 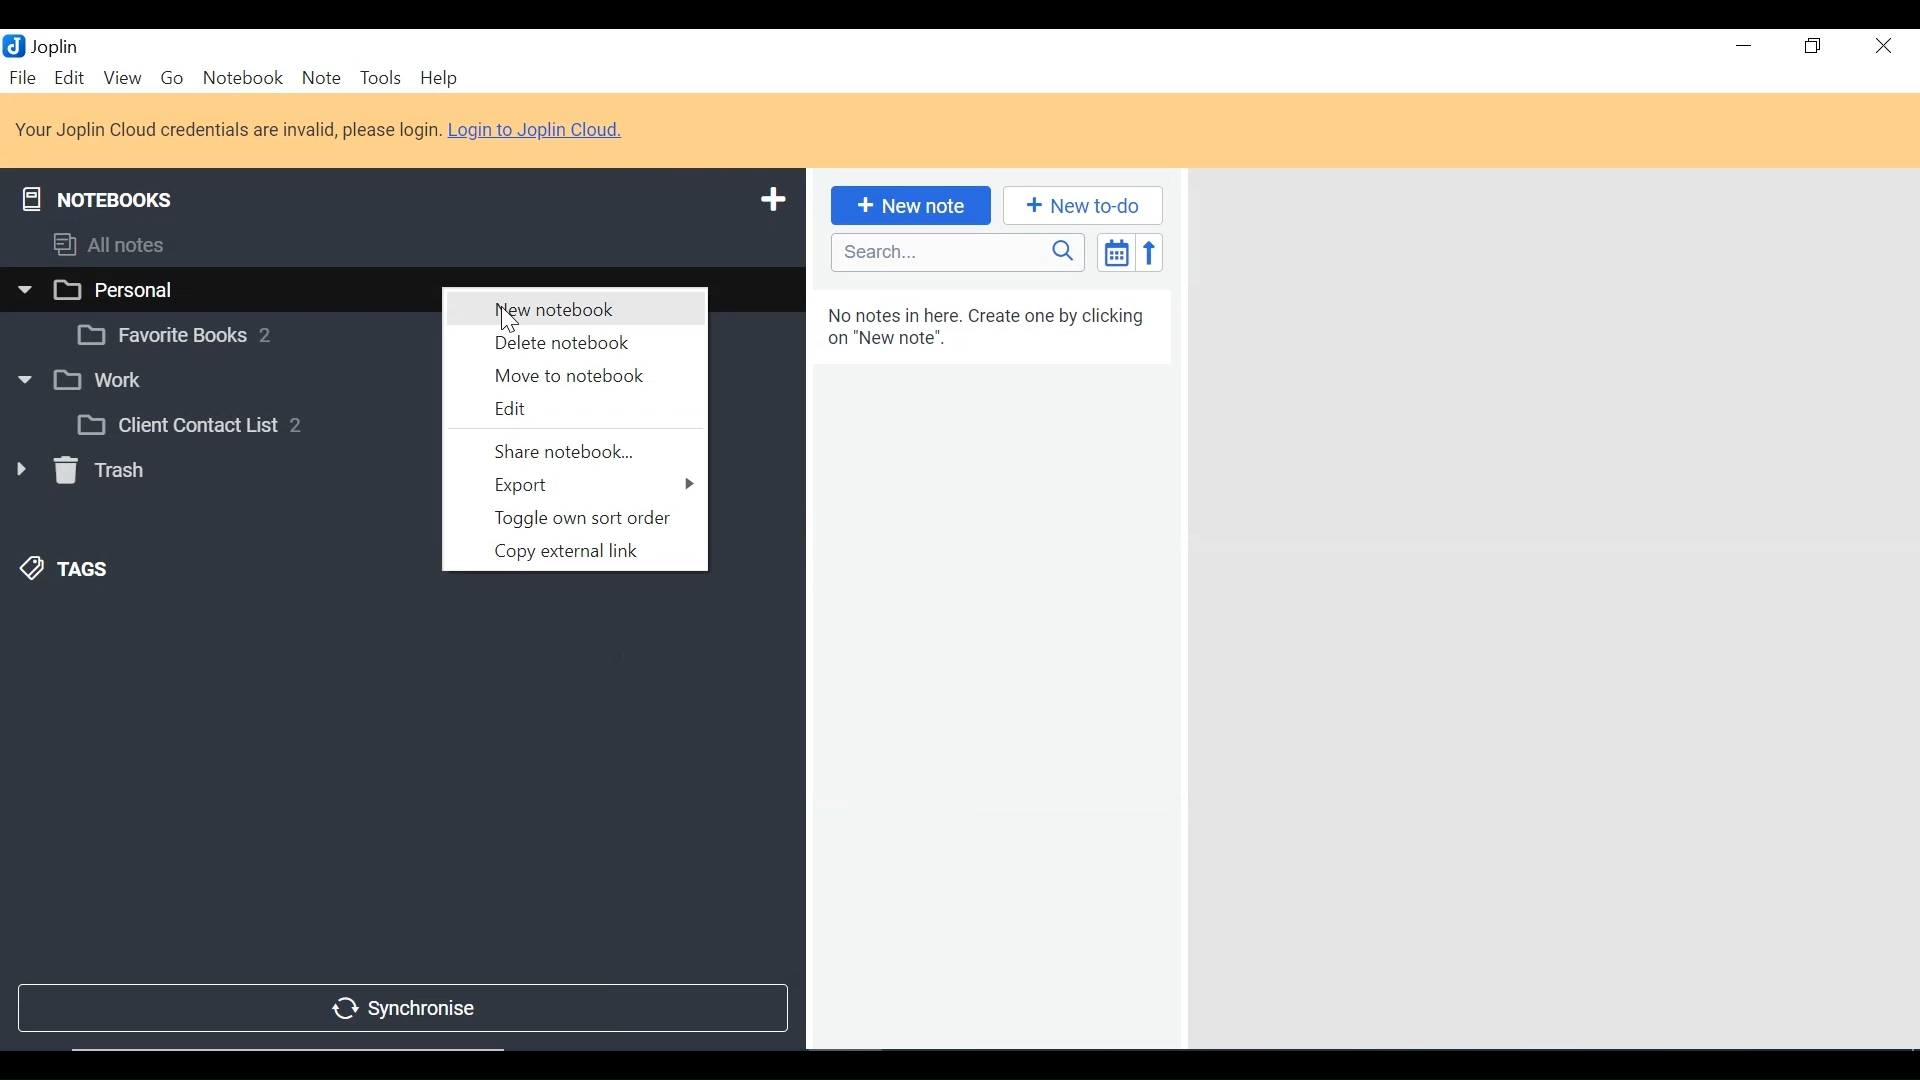 I want to click on Notebooks and Tags Display, so click(x=400, y=244).